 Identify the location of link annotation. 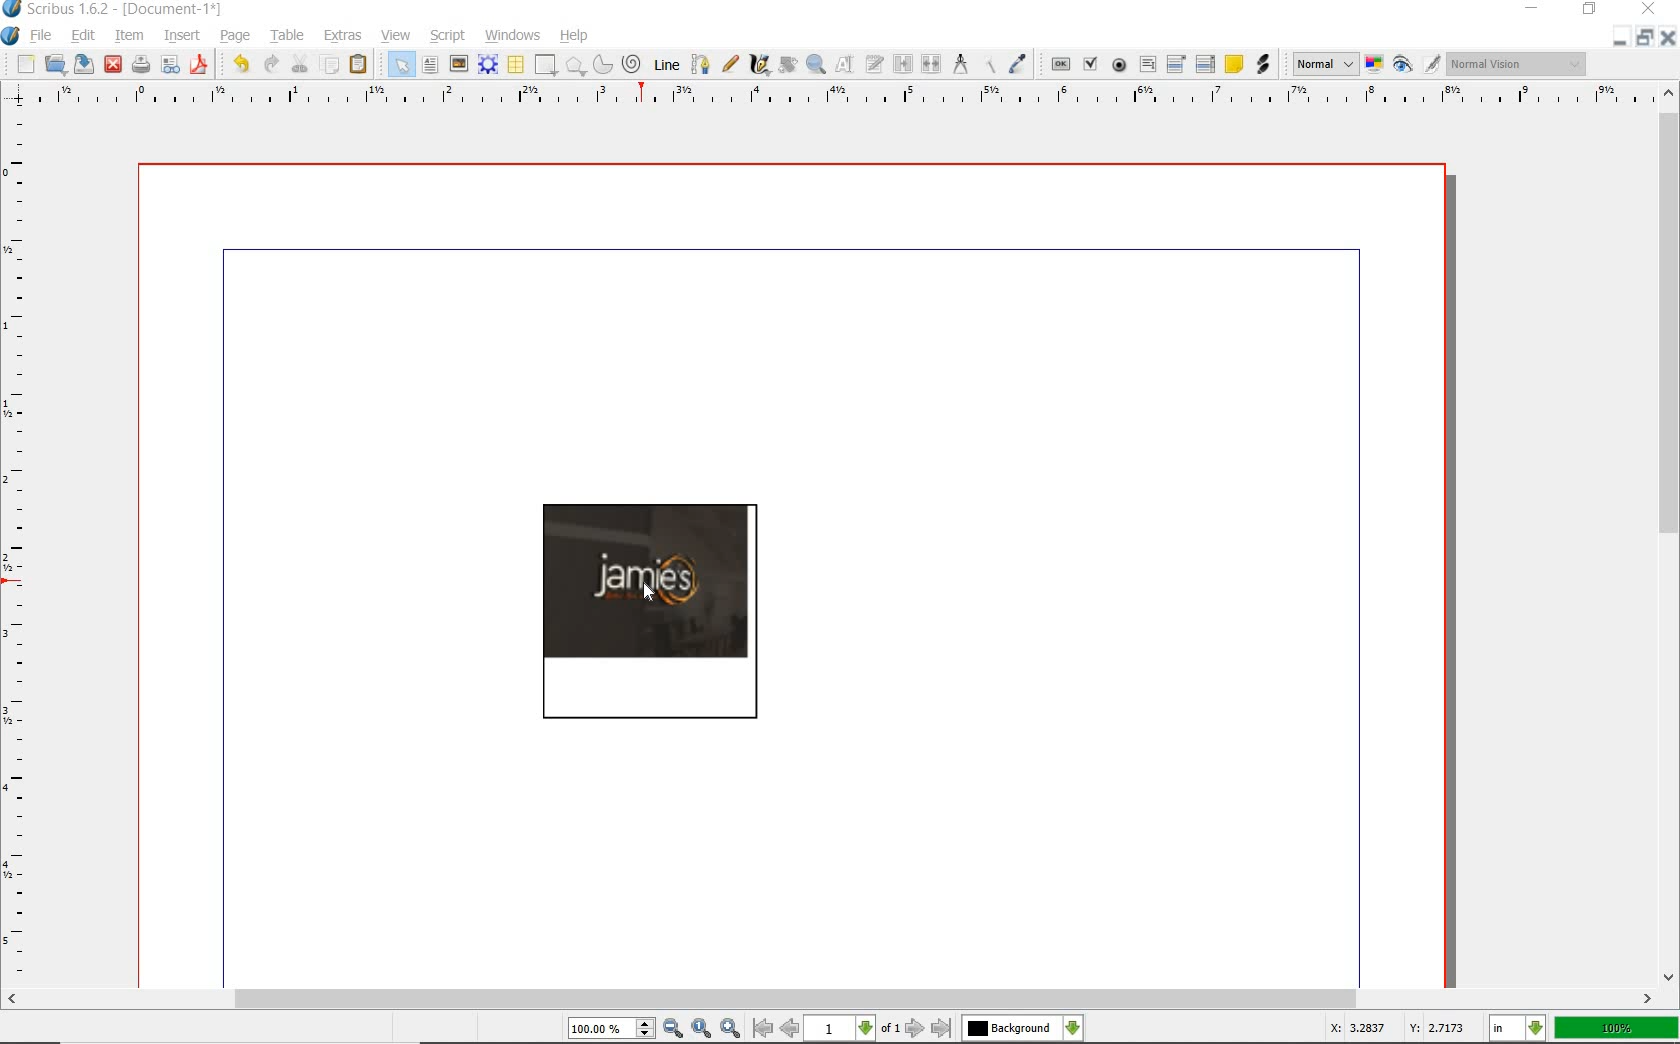
(1263, 63).